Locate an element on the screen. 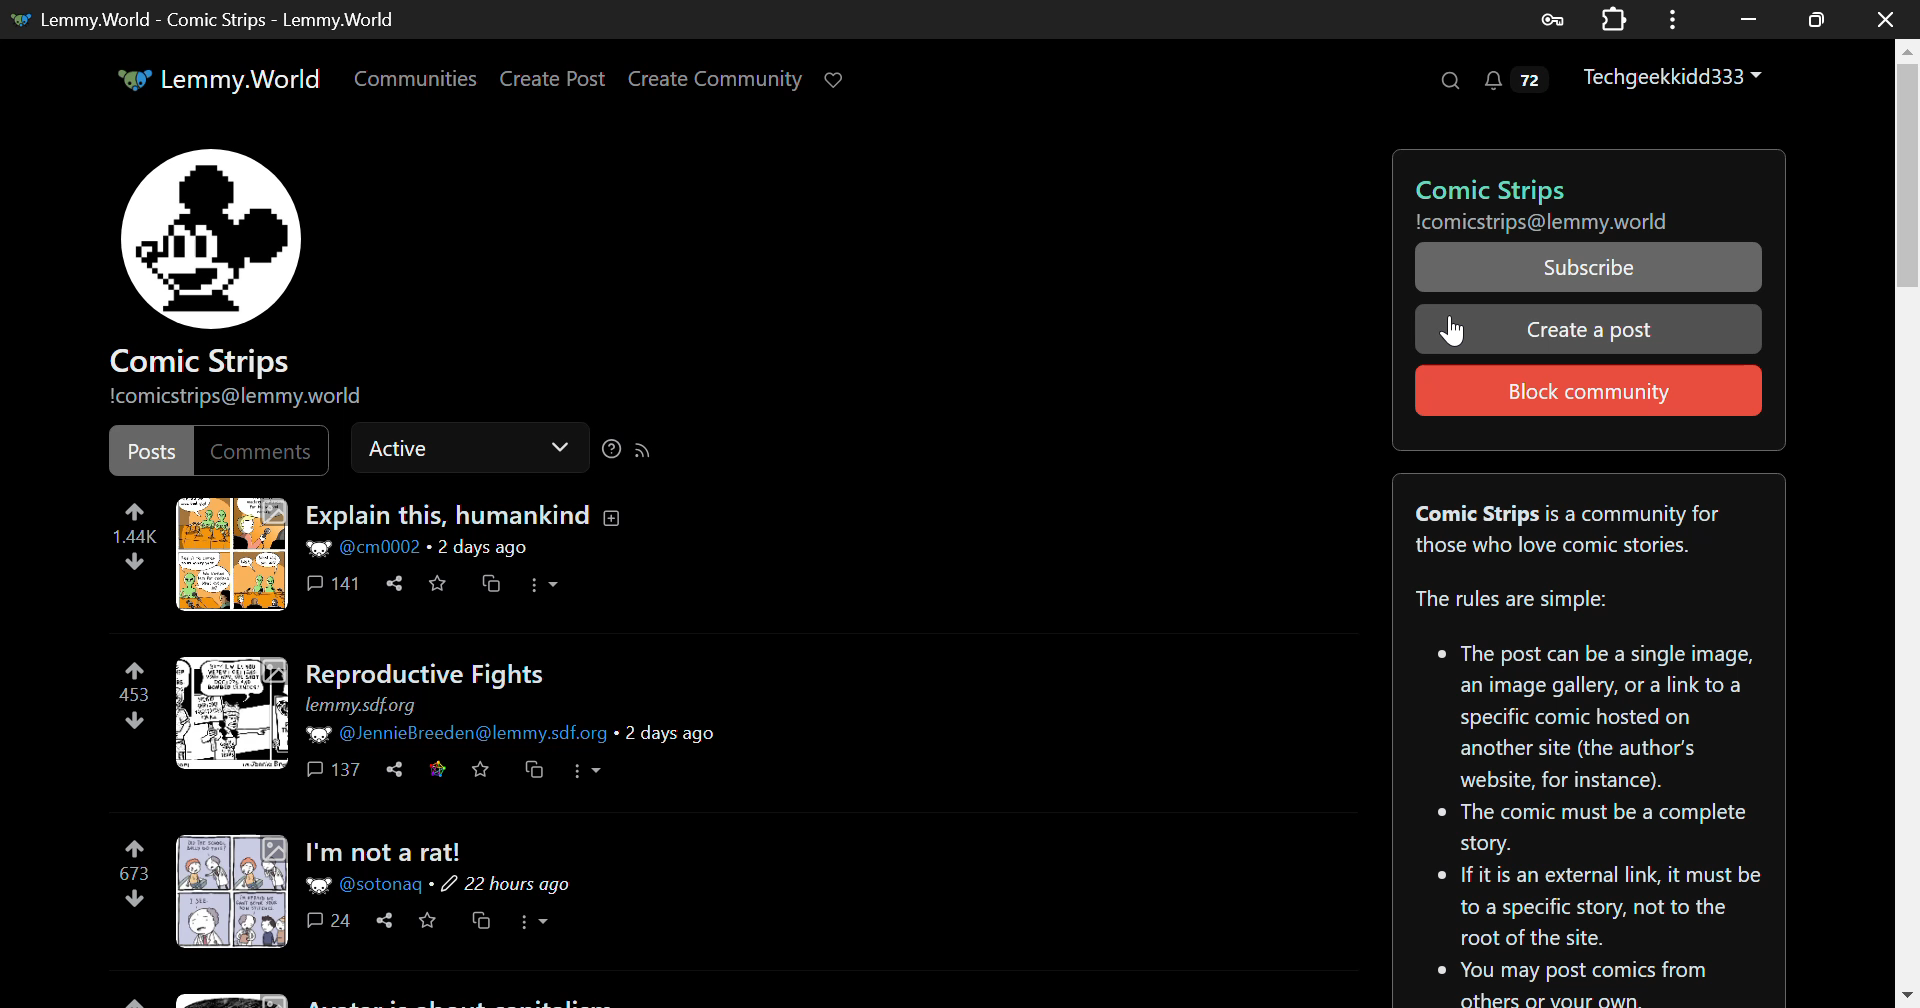 The height and width of the screenshot is (1008, 1920). Cross-post is located at coordinates (481, 919).